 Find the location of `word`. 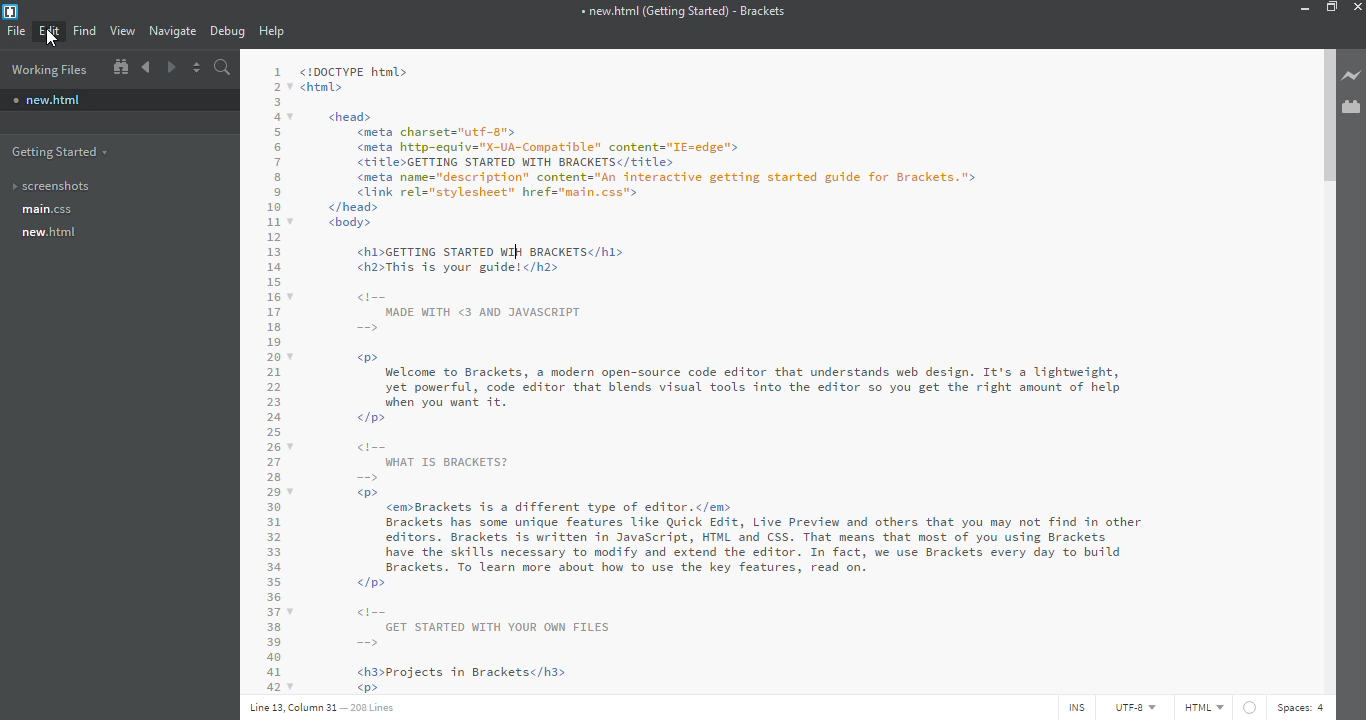

word is located at coordinates (512, 252).